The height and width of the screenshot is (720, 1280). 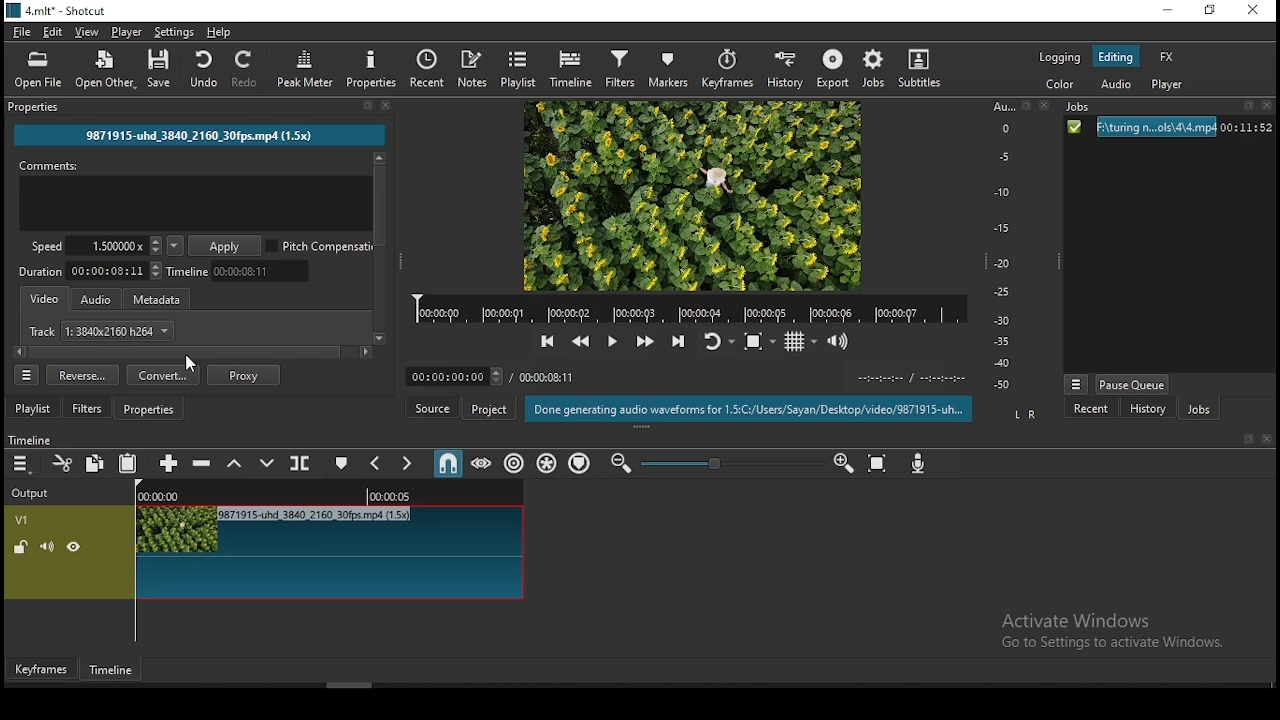 I want to click on toggle grids display, so click(x=799, y=344).